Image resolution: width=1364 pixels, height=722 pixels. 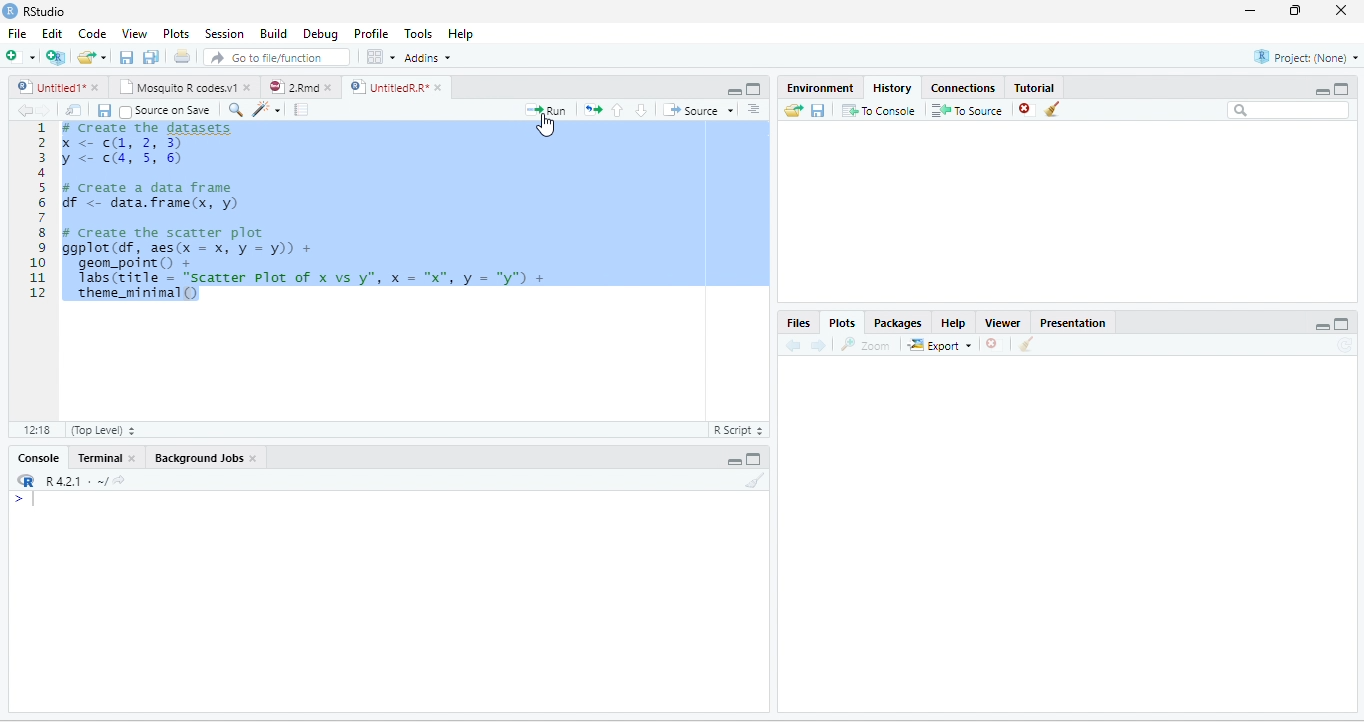 I want to click on Debug, so click(x=320, y=33).